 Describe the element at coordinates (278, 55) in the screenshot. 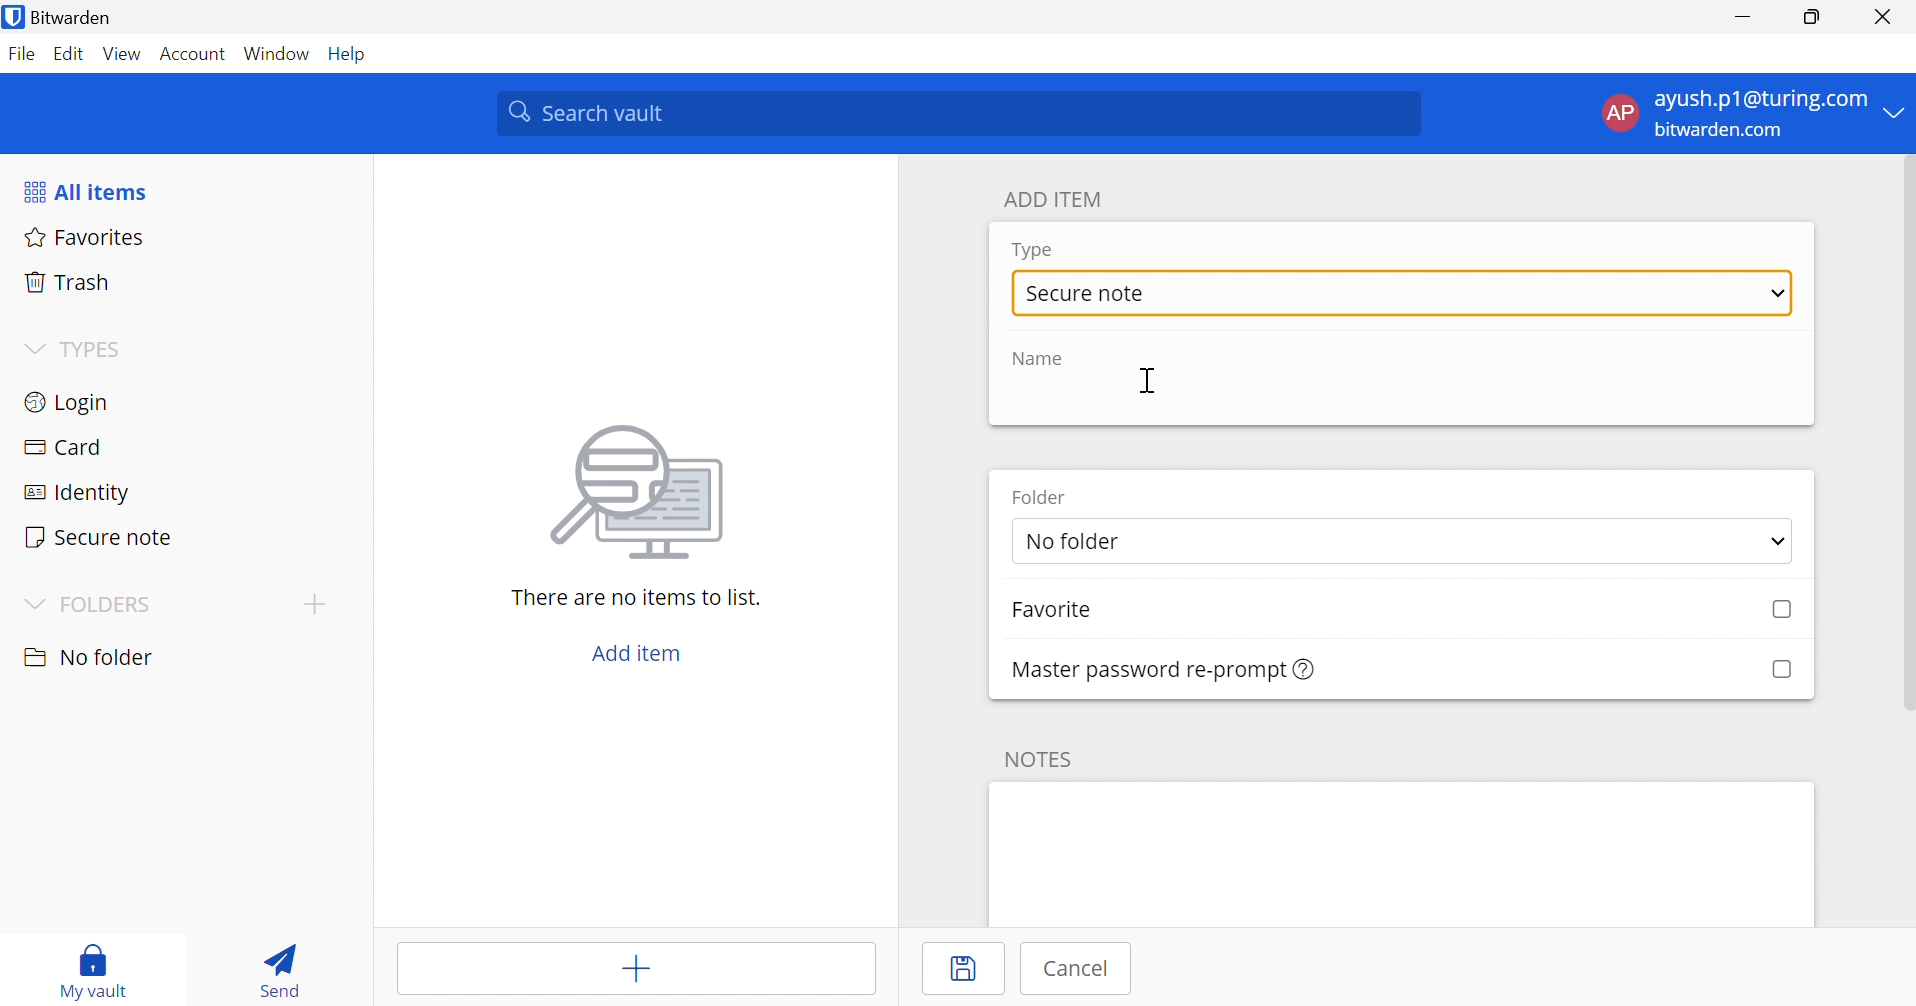

I see `Window` at that location.